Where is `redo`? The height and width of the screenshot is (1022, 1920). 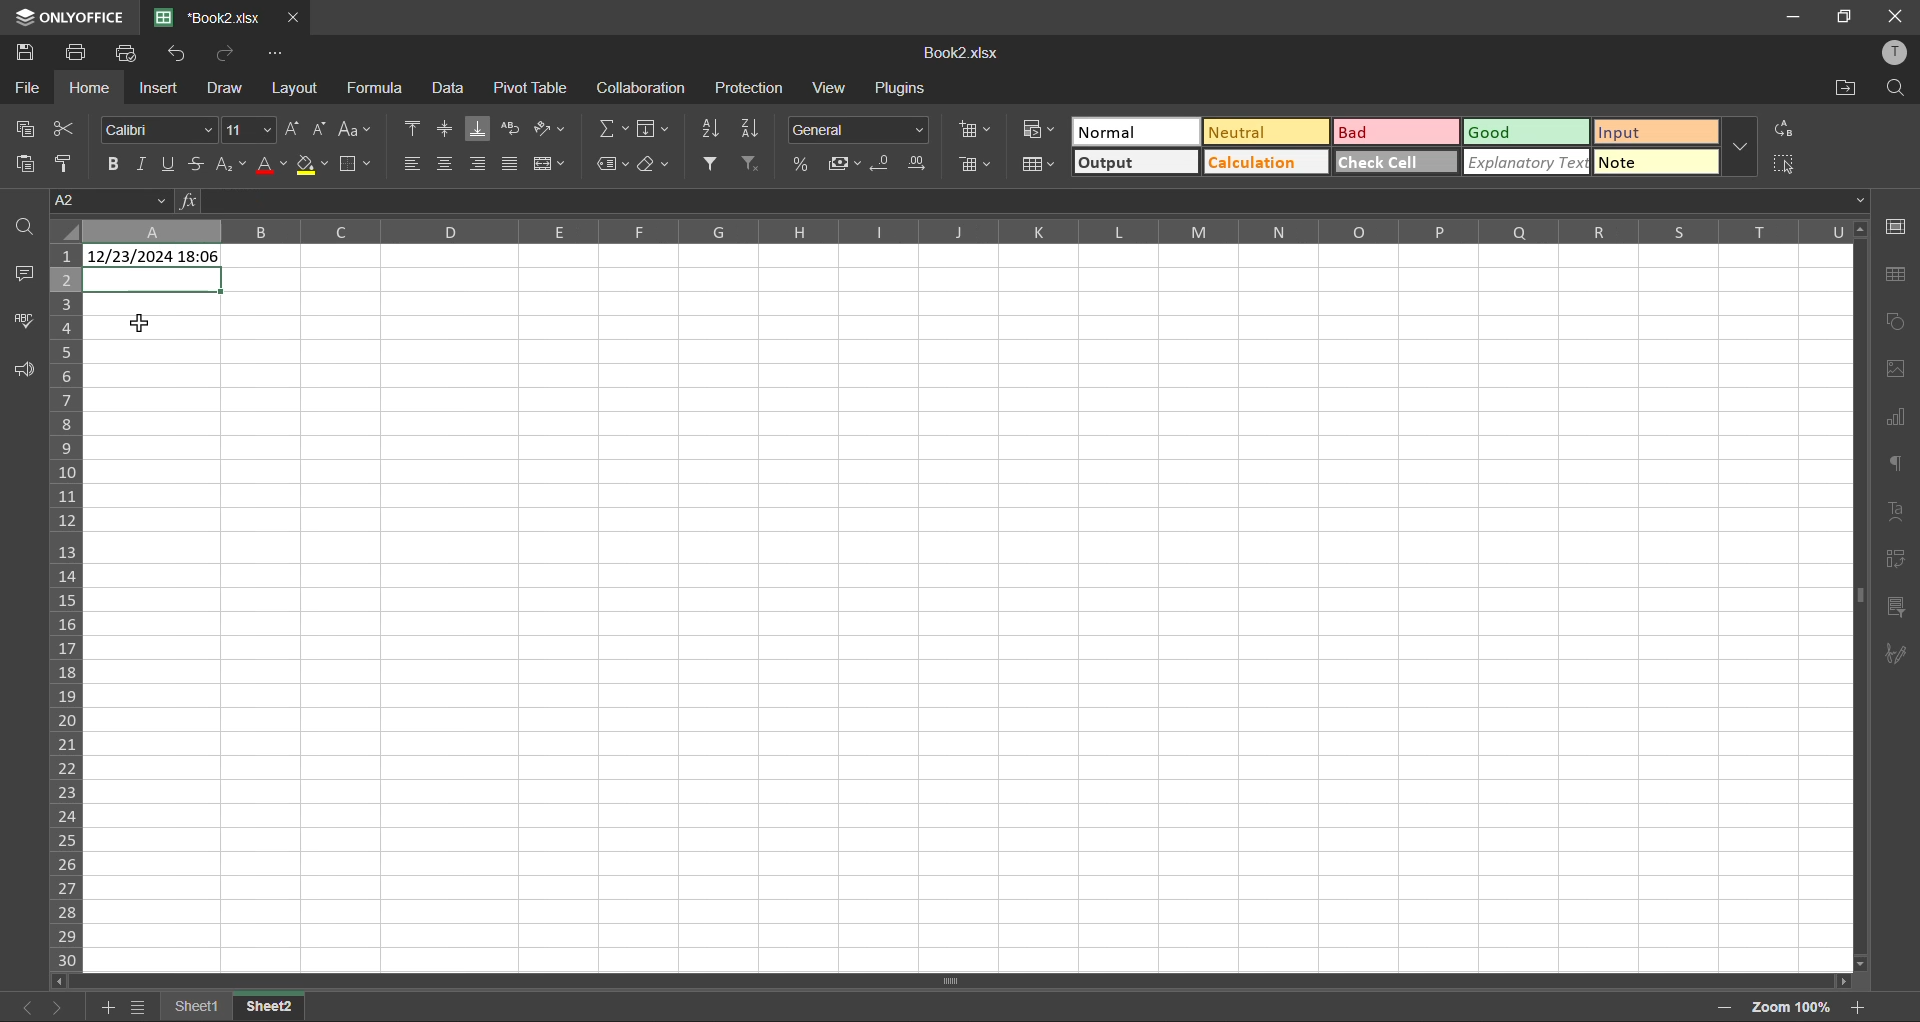
redo is located at coordinates (226, 54).